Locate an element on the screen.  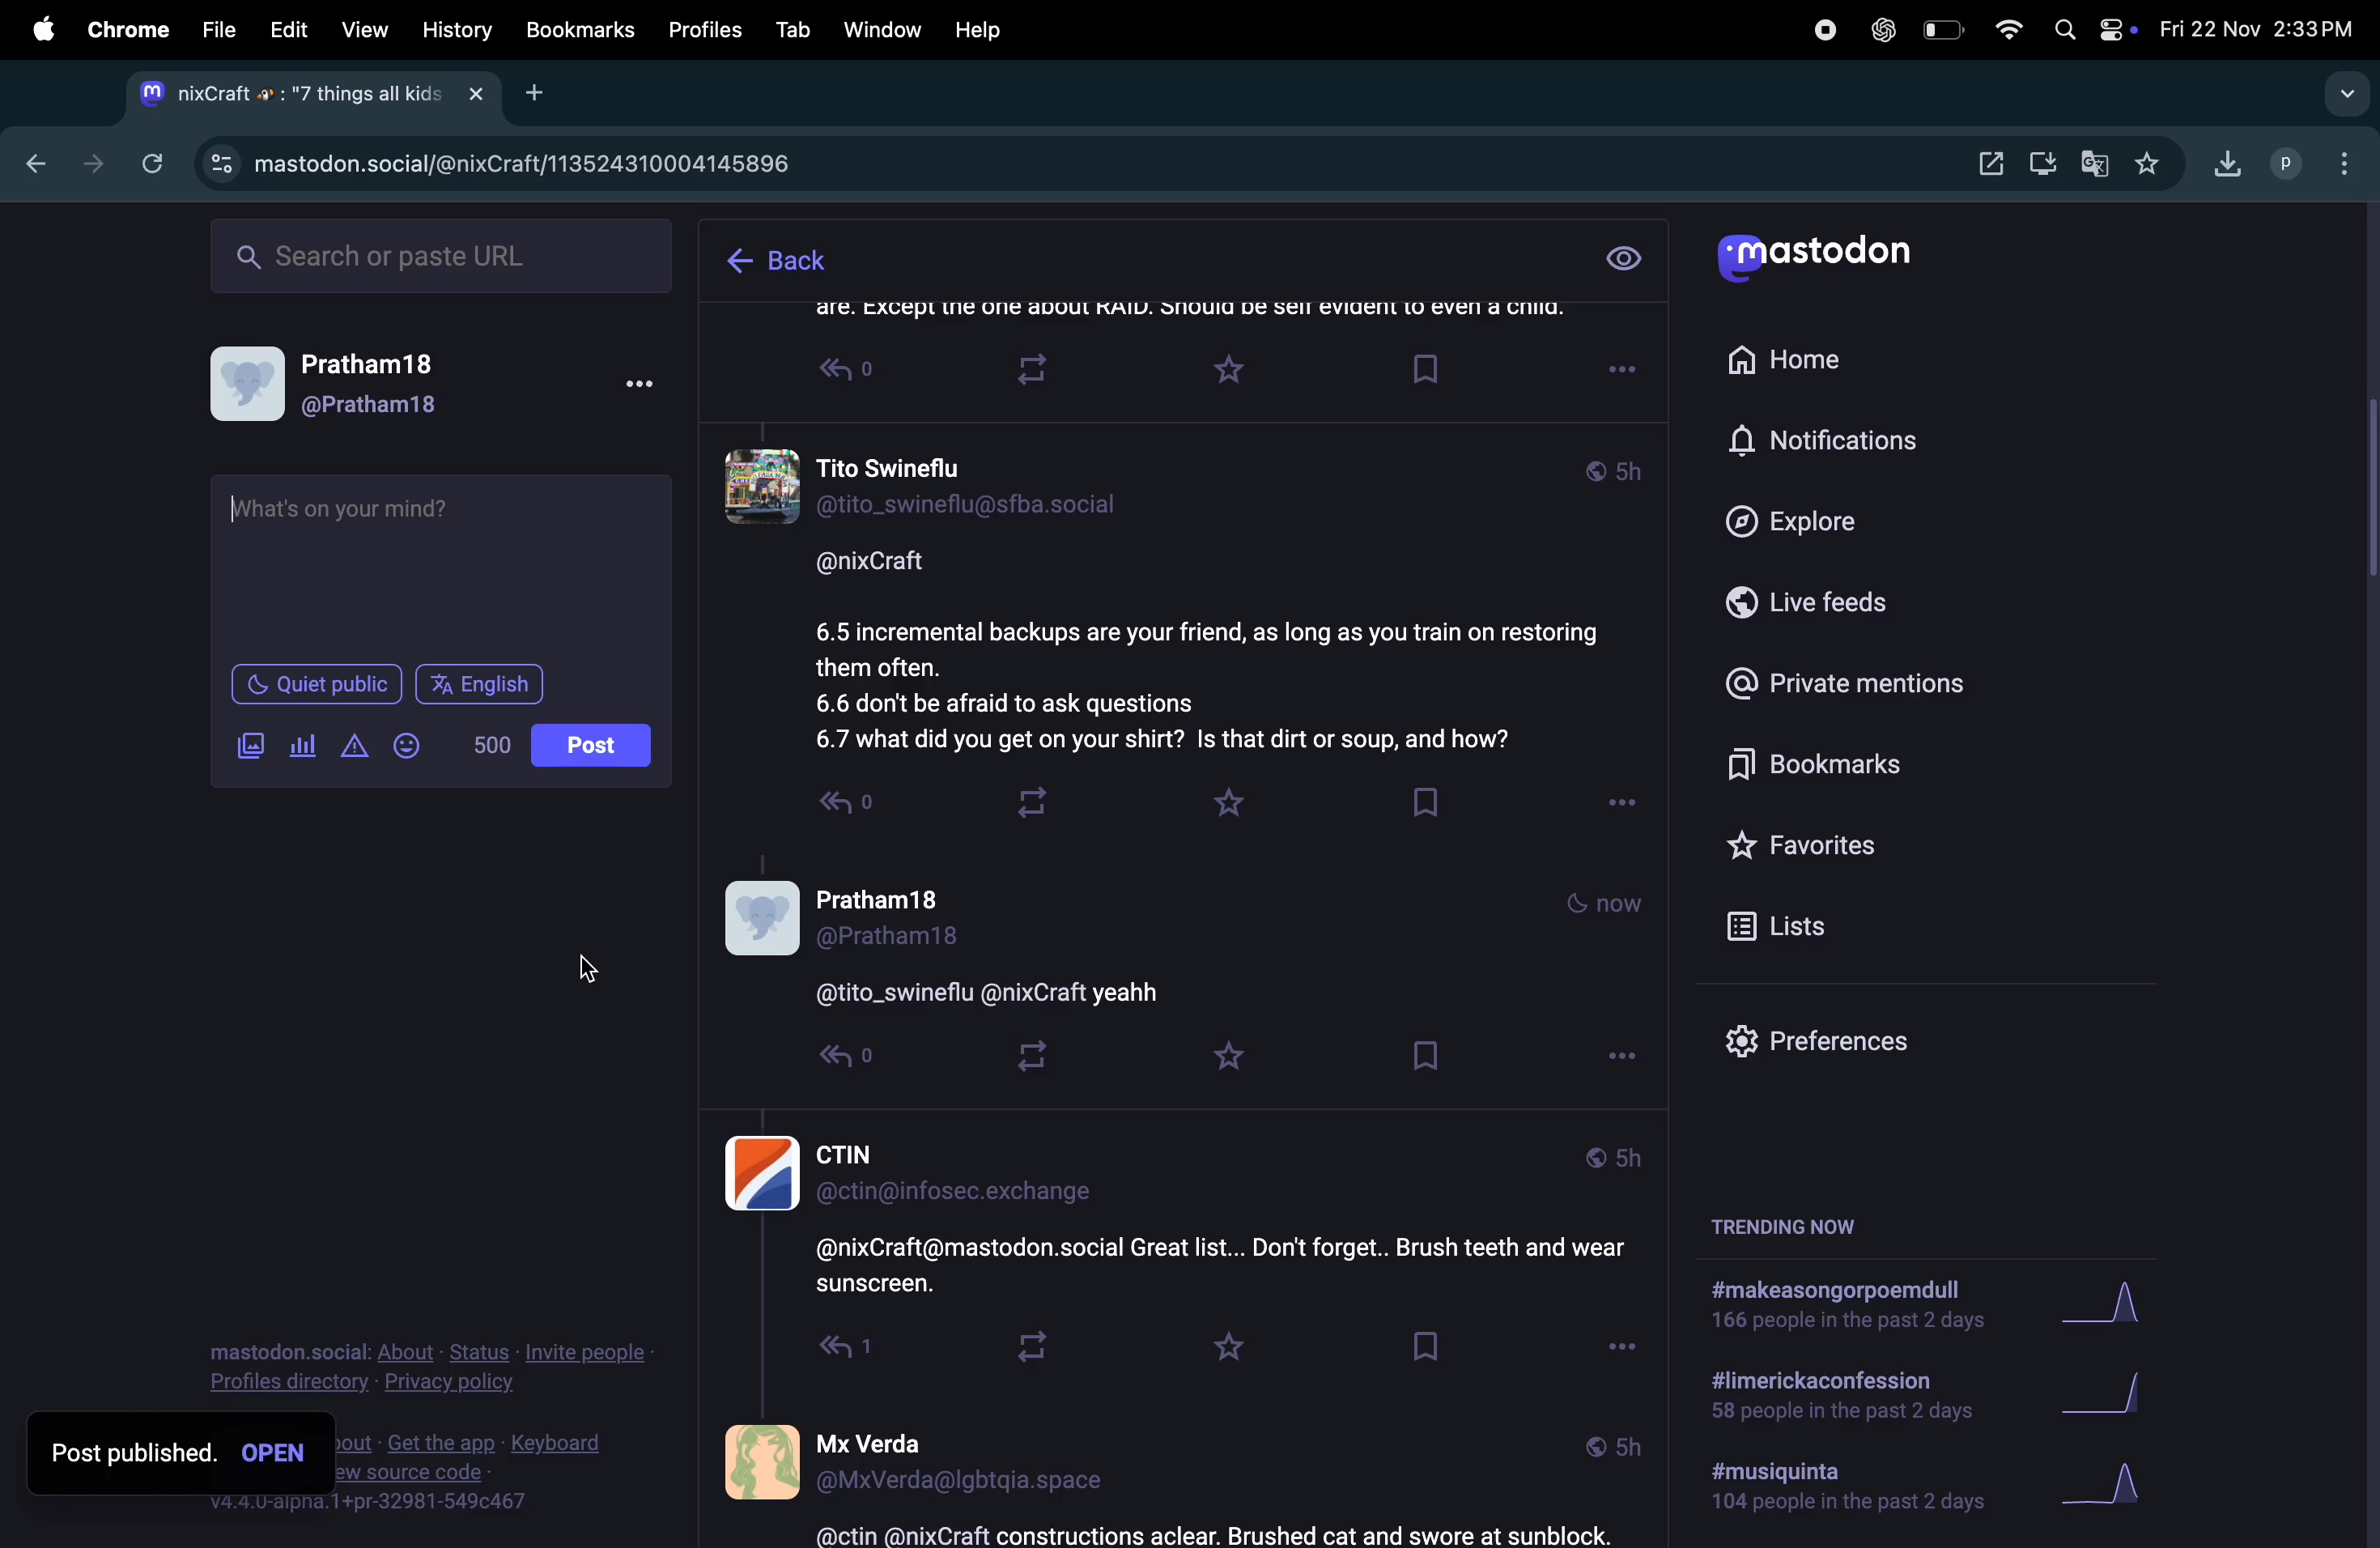
#musiquinta
104 people in the past 2 days is located at coordinates (1837, 1492).